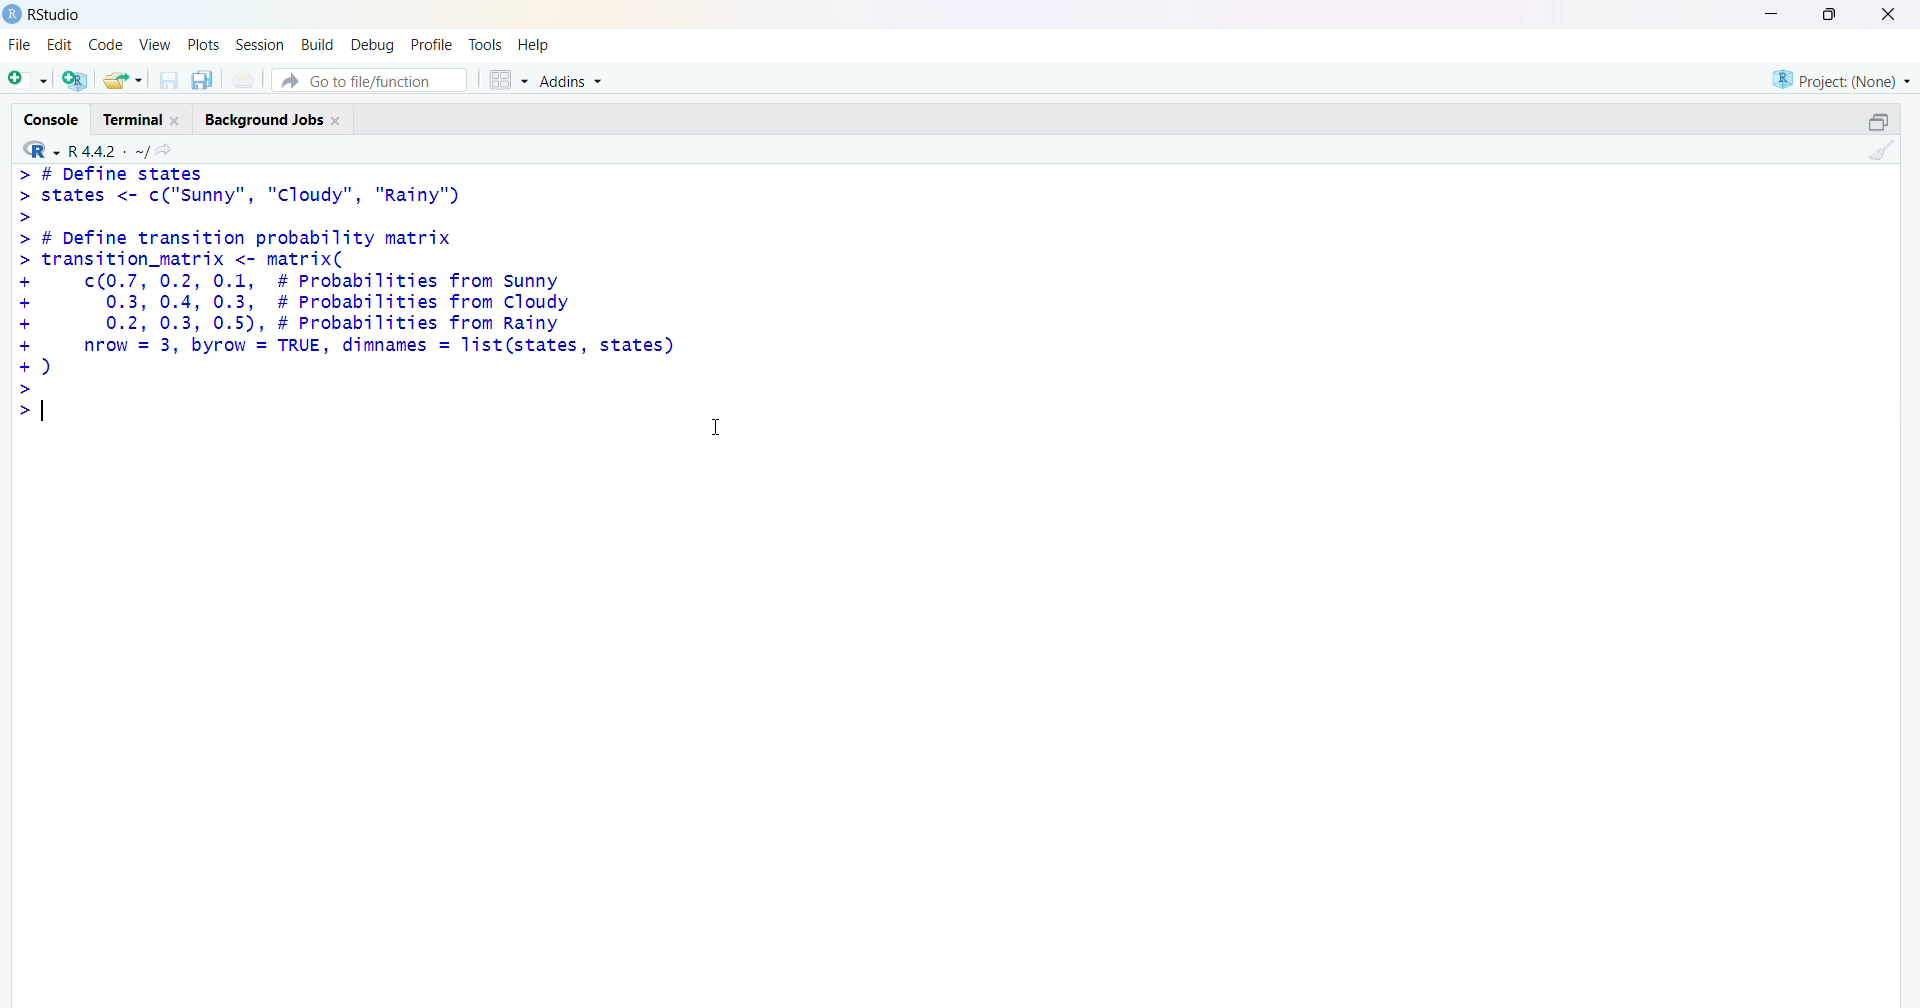 Image resolution: width=1920 pixels, height=1008 pixels. Describe the element at coordinates (155, 43) in the screenshot. I see `view` at that location.